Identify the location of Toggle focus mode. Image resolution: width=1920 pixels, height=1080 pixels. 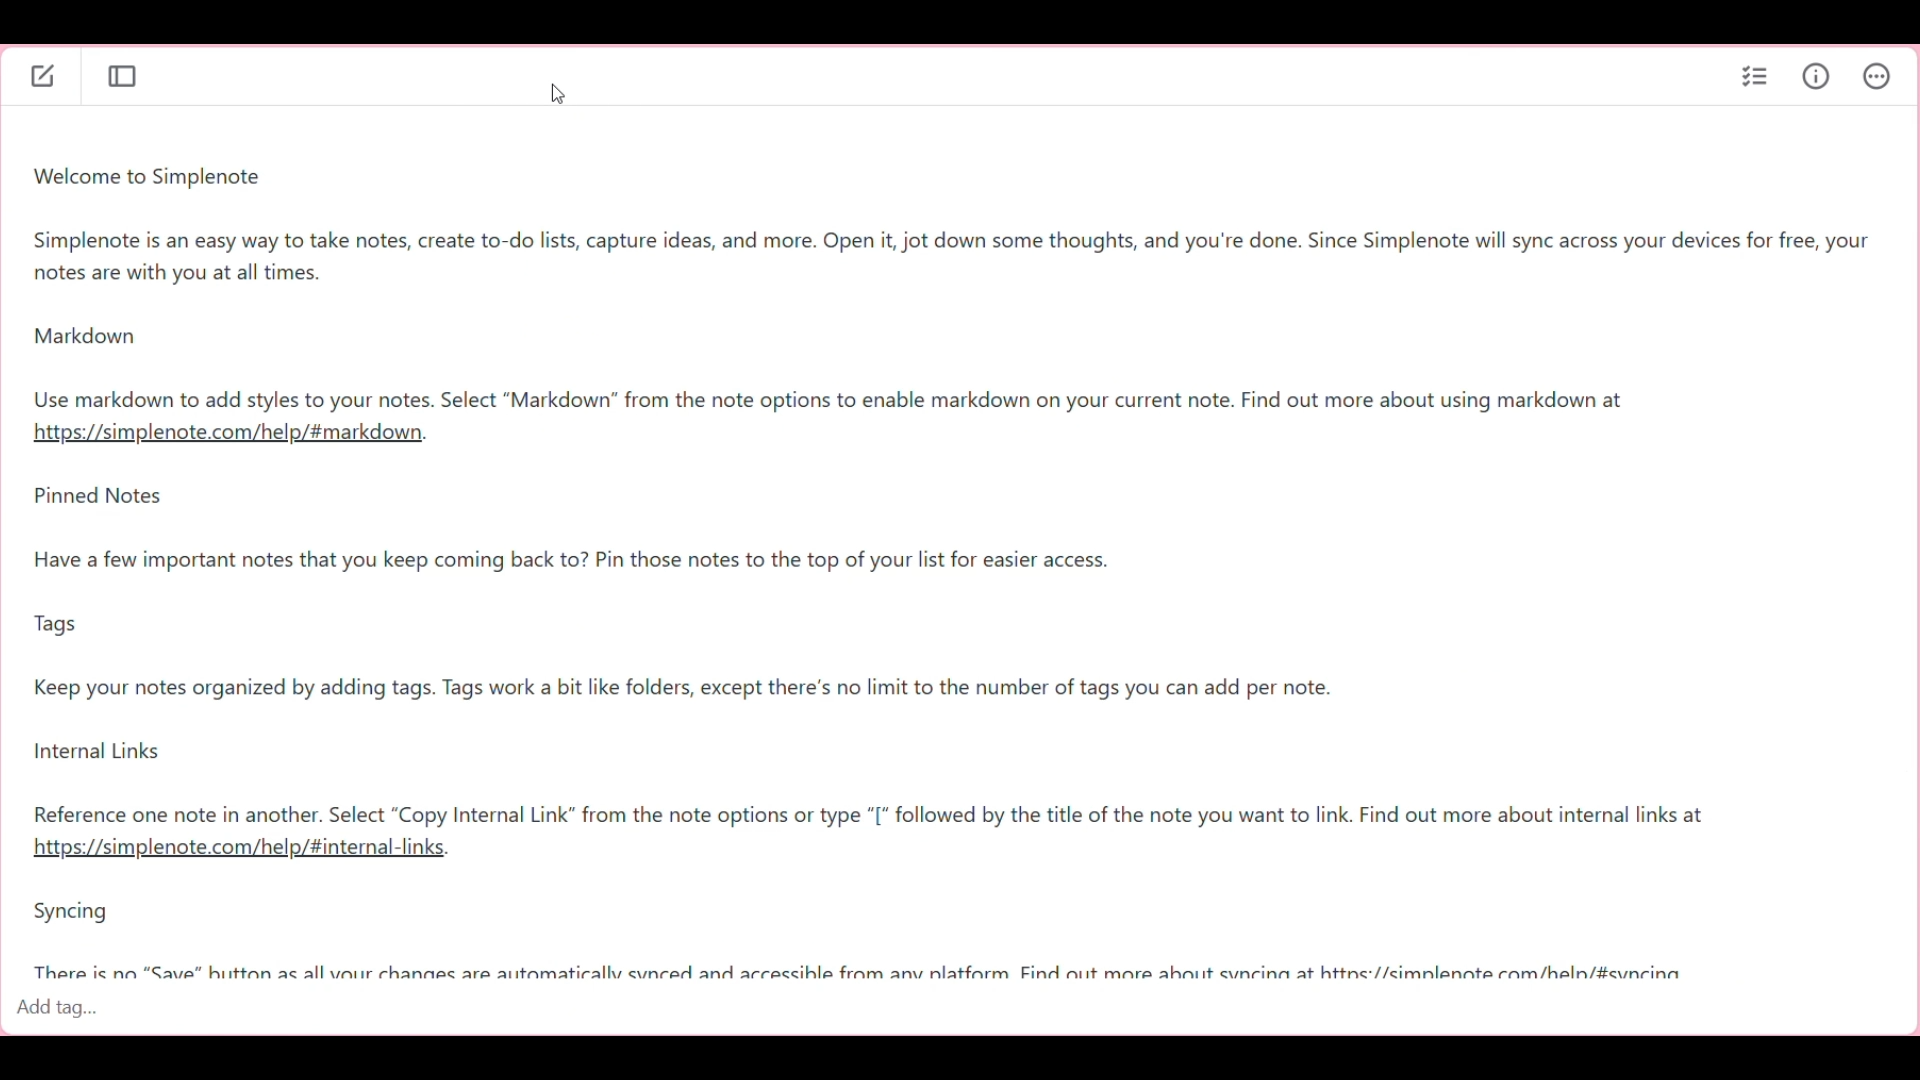
(124, 77).